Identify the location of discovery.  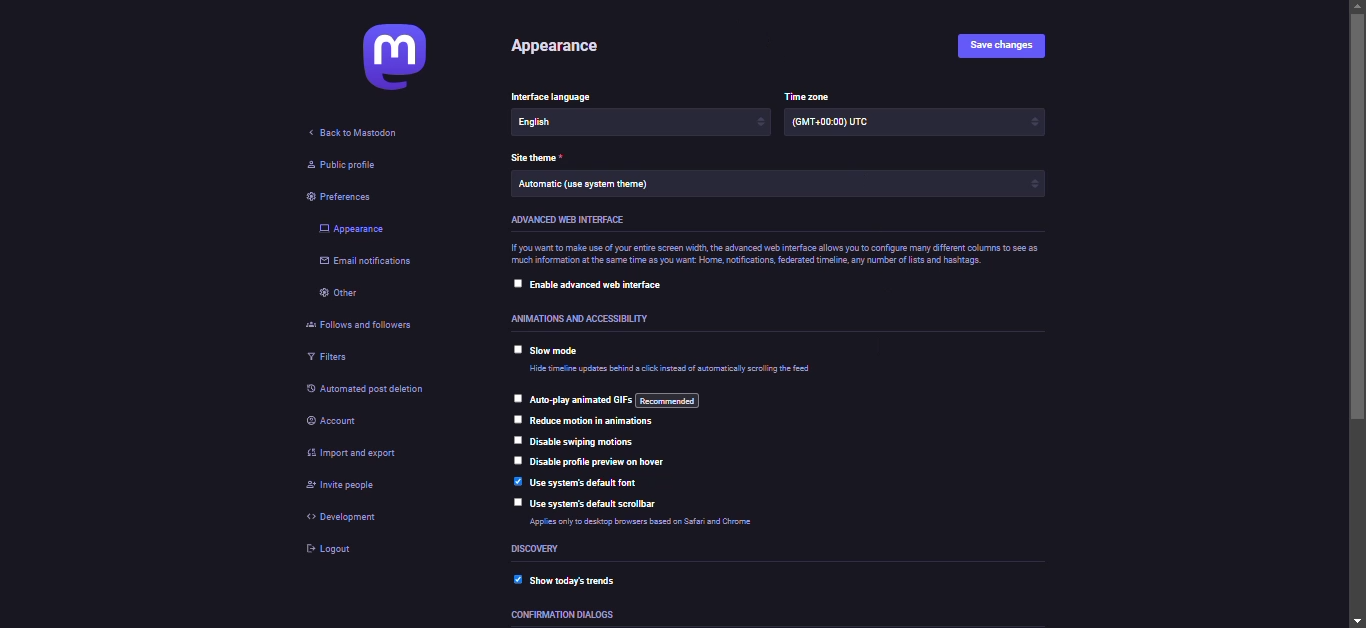
(541, 548).